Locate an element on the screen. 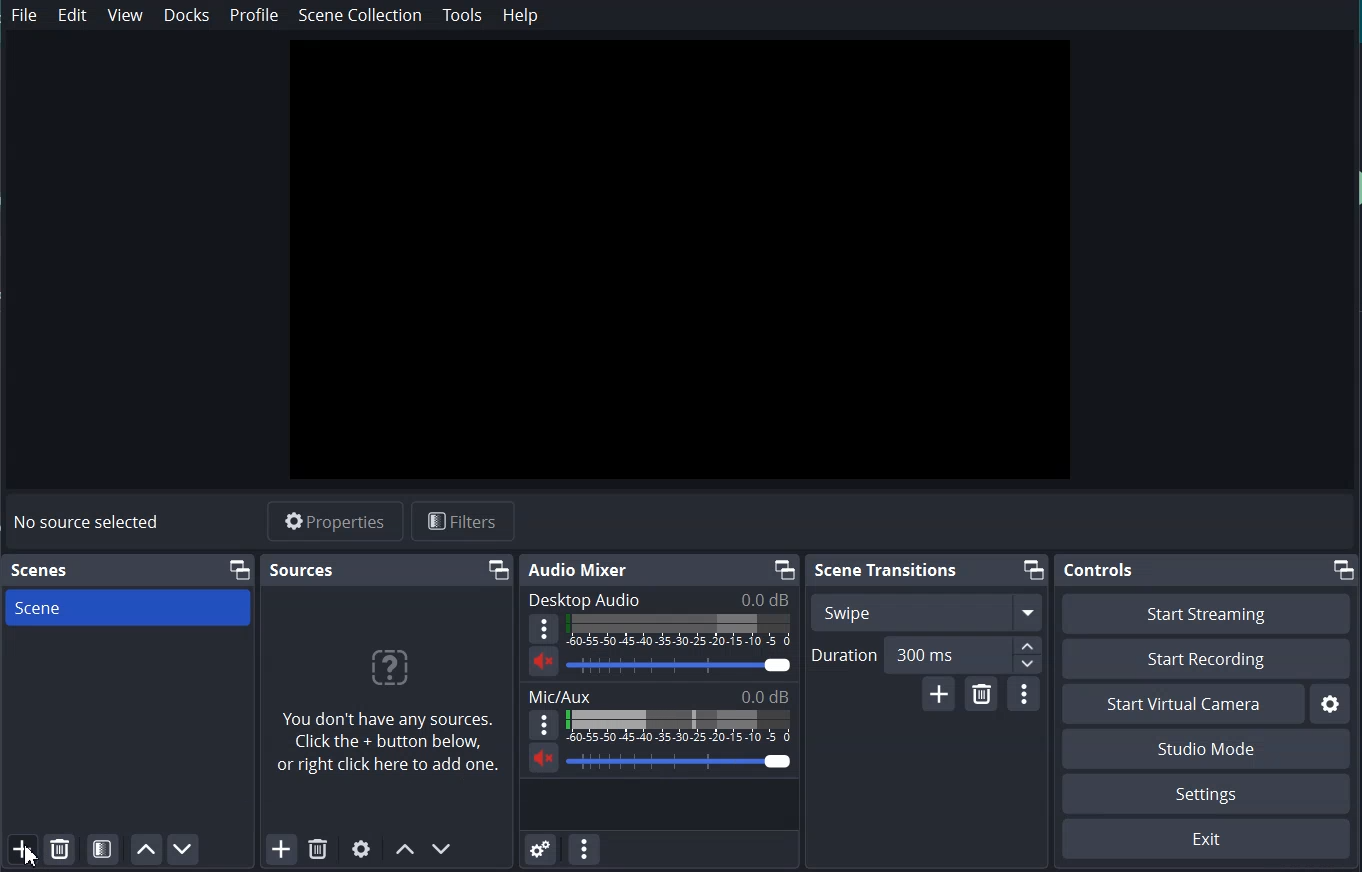  Maximize is located at coordinates (1032, 570).